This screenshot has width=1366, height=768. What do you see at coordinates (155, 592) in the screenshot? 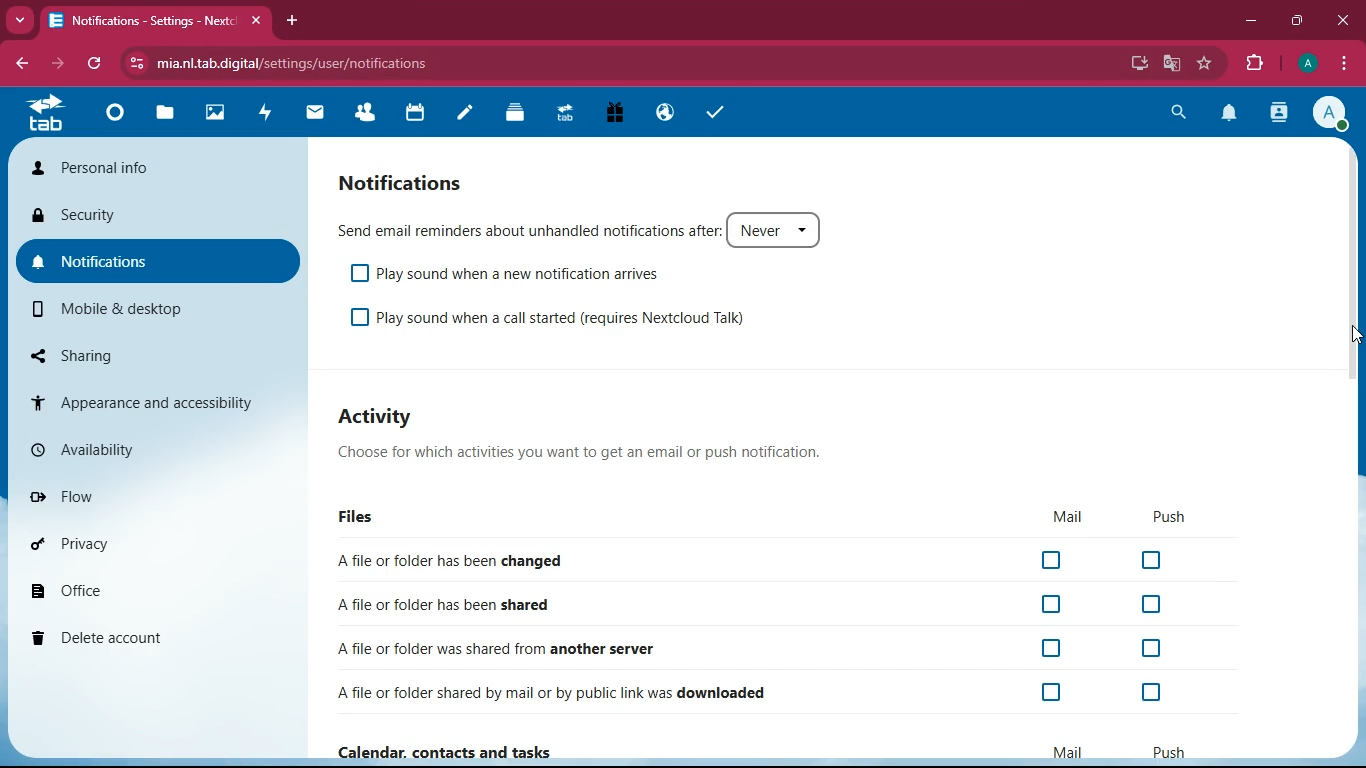
I see `office` at bounding box center [155, 592].